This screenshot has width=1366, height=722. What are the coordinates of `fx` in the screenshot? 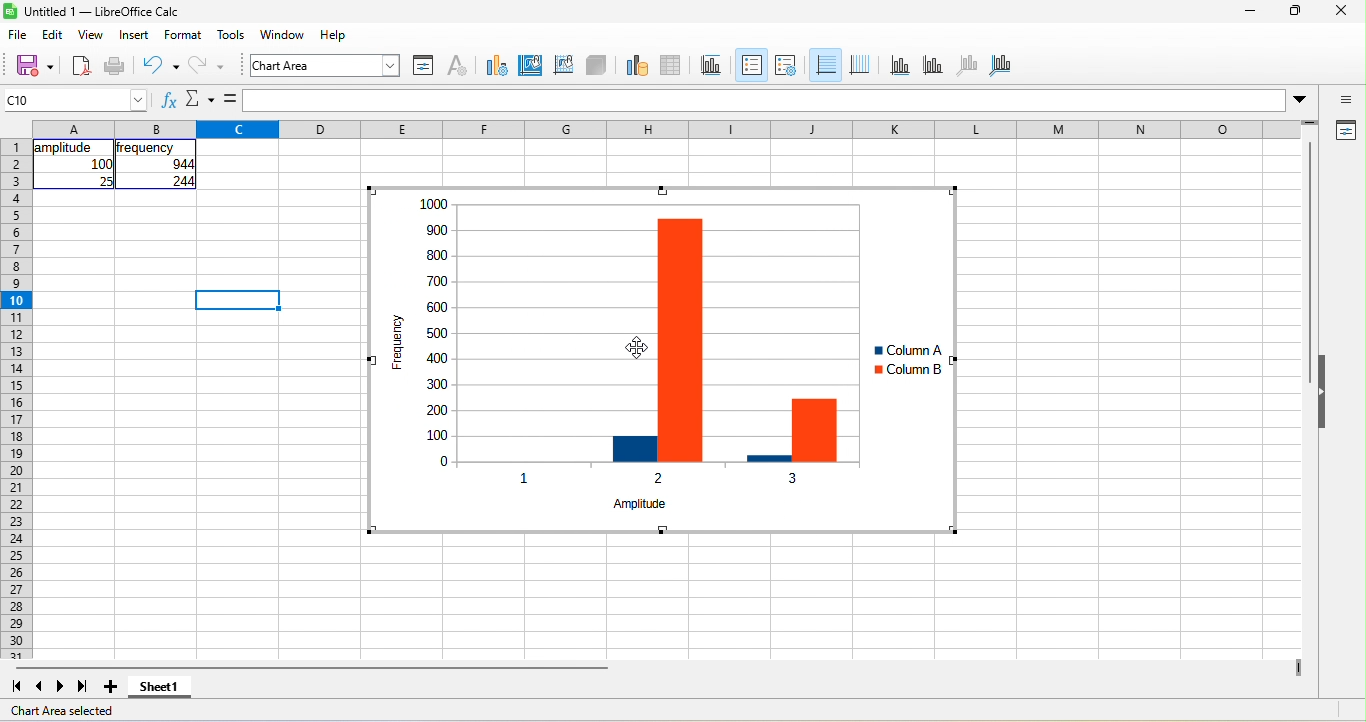 It's located at (170, 99).